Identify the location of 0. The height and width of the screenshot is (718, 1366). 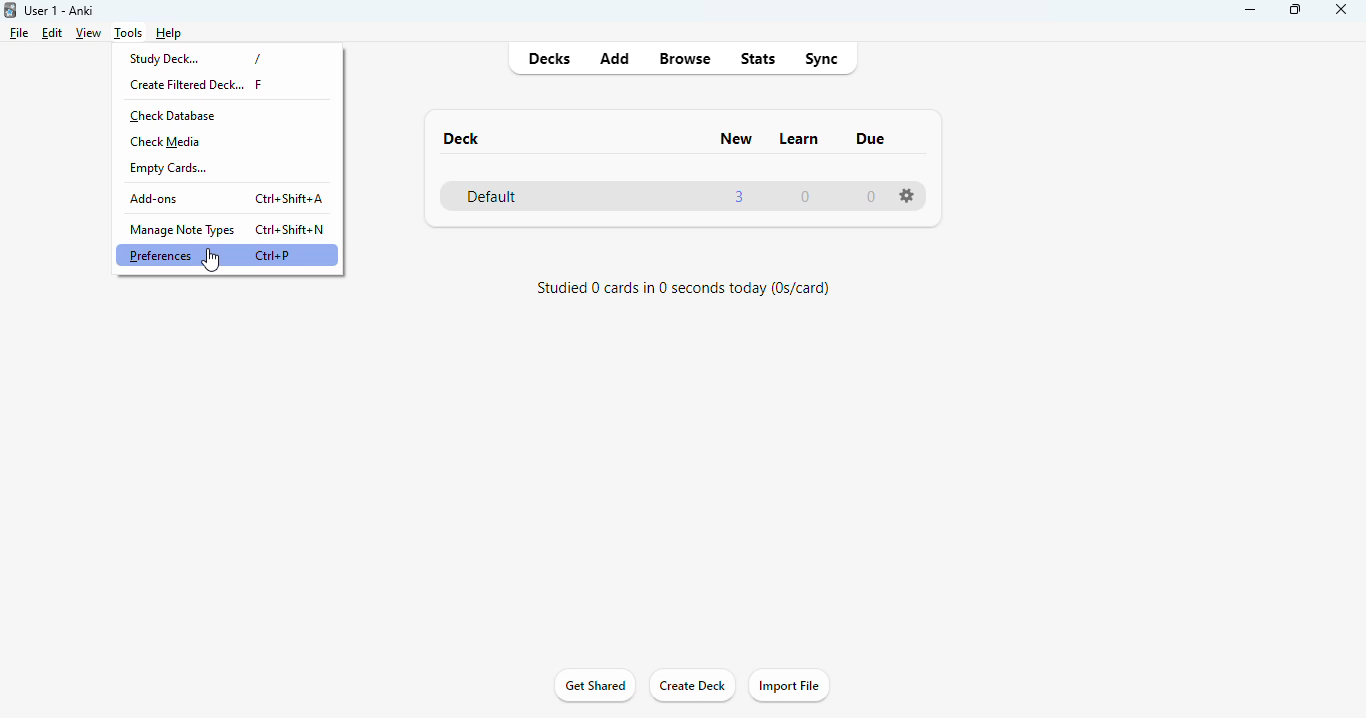
(806, 198).